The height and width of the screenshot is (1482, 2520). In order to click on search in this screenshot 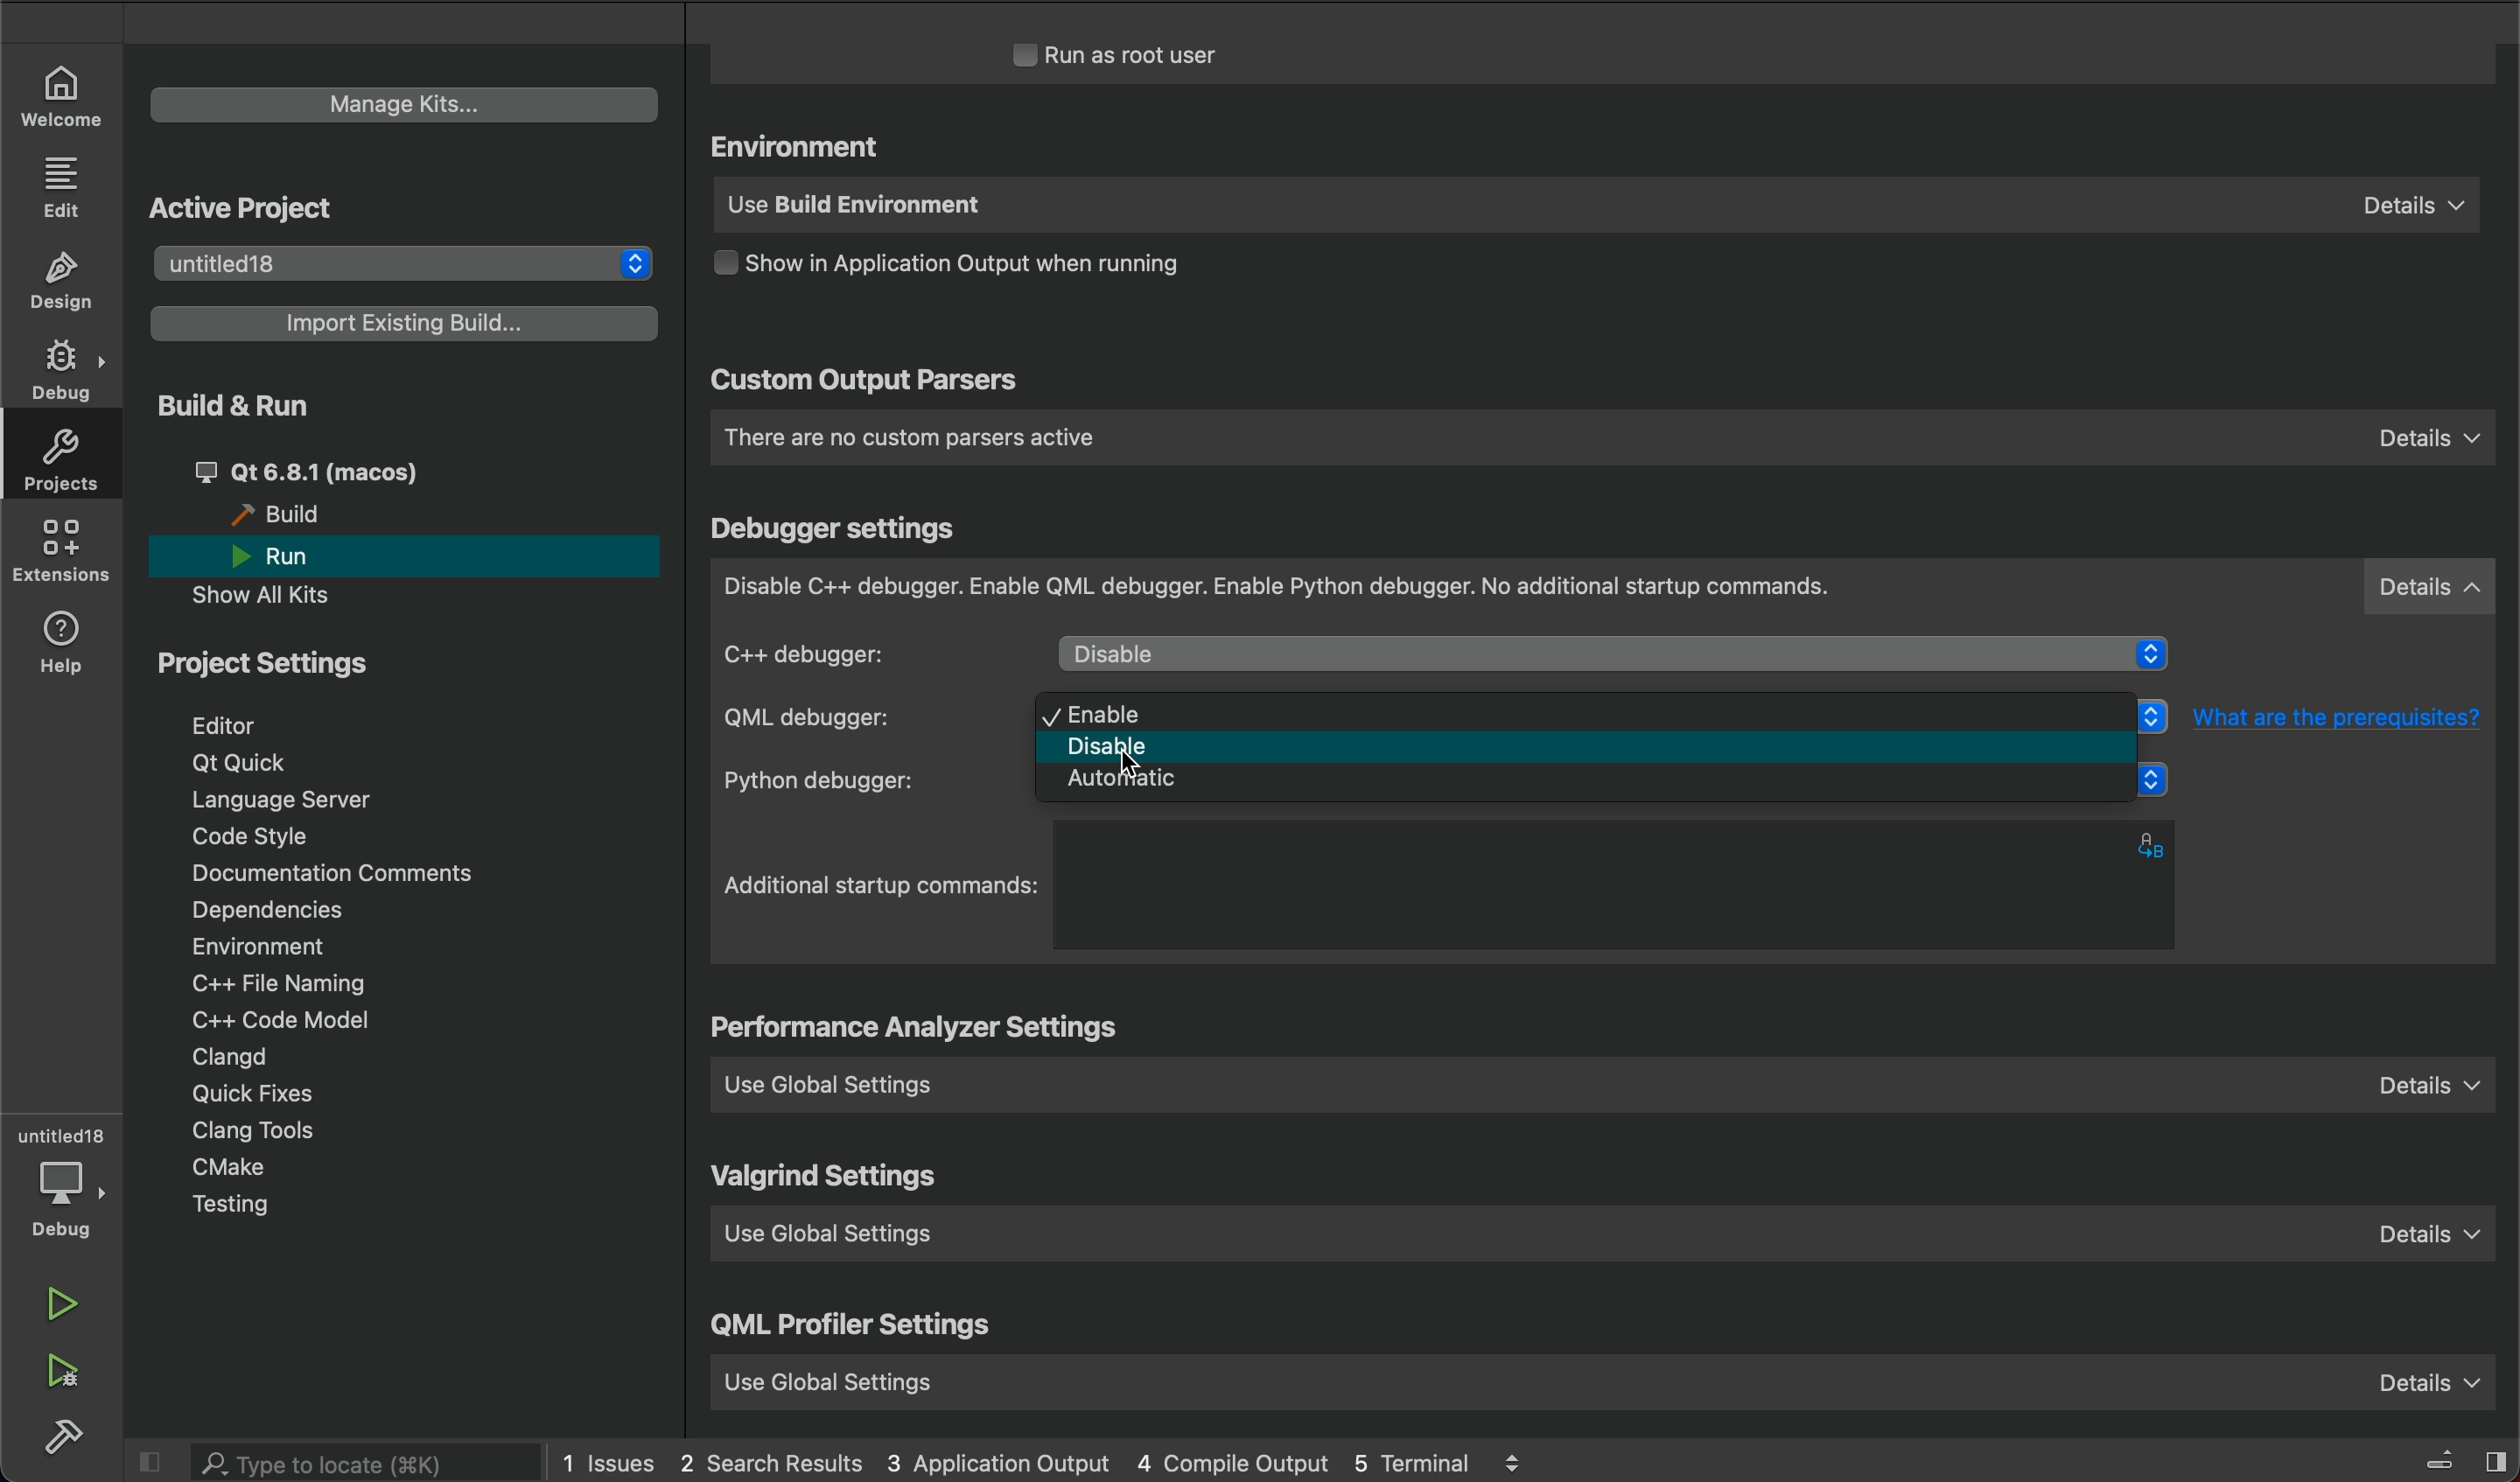, I will do `click(366, 1464)`.